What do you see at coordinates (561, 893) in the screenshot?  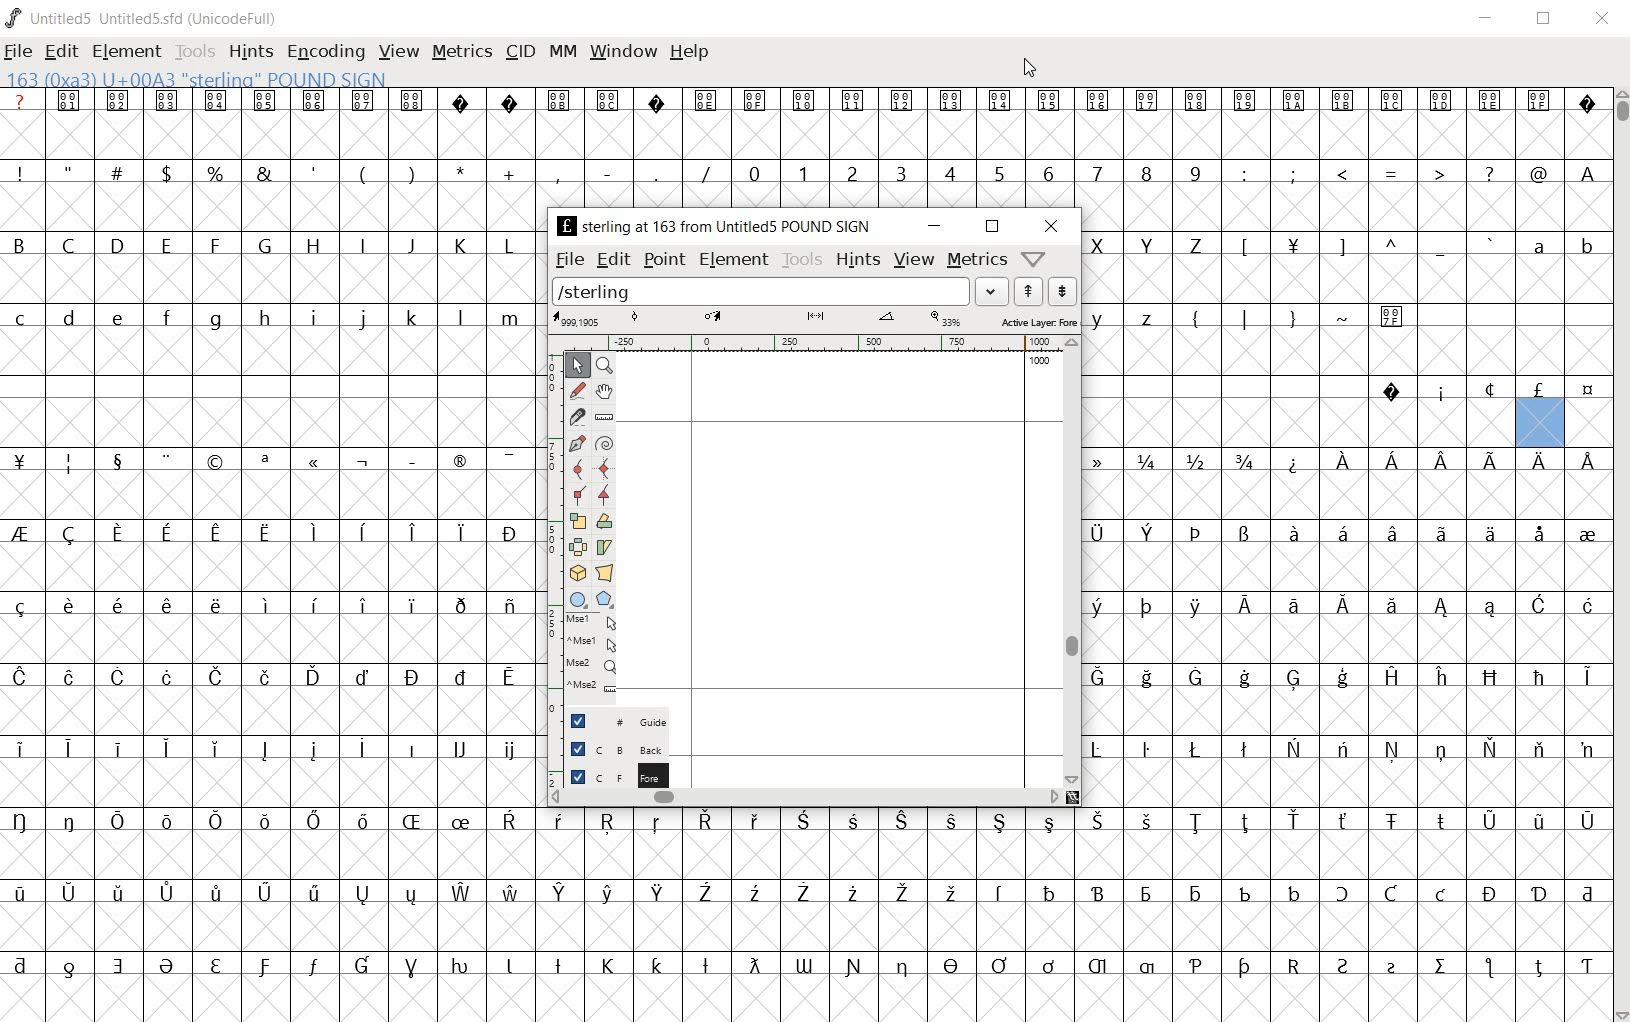 I see `Symbol` at bounding box center [561, 893].